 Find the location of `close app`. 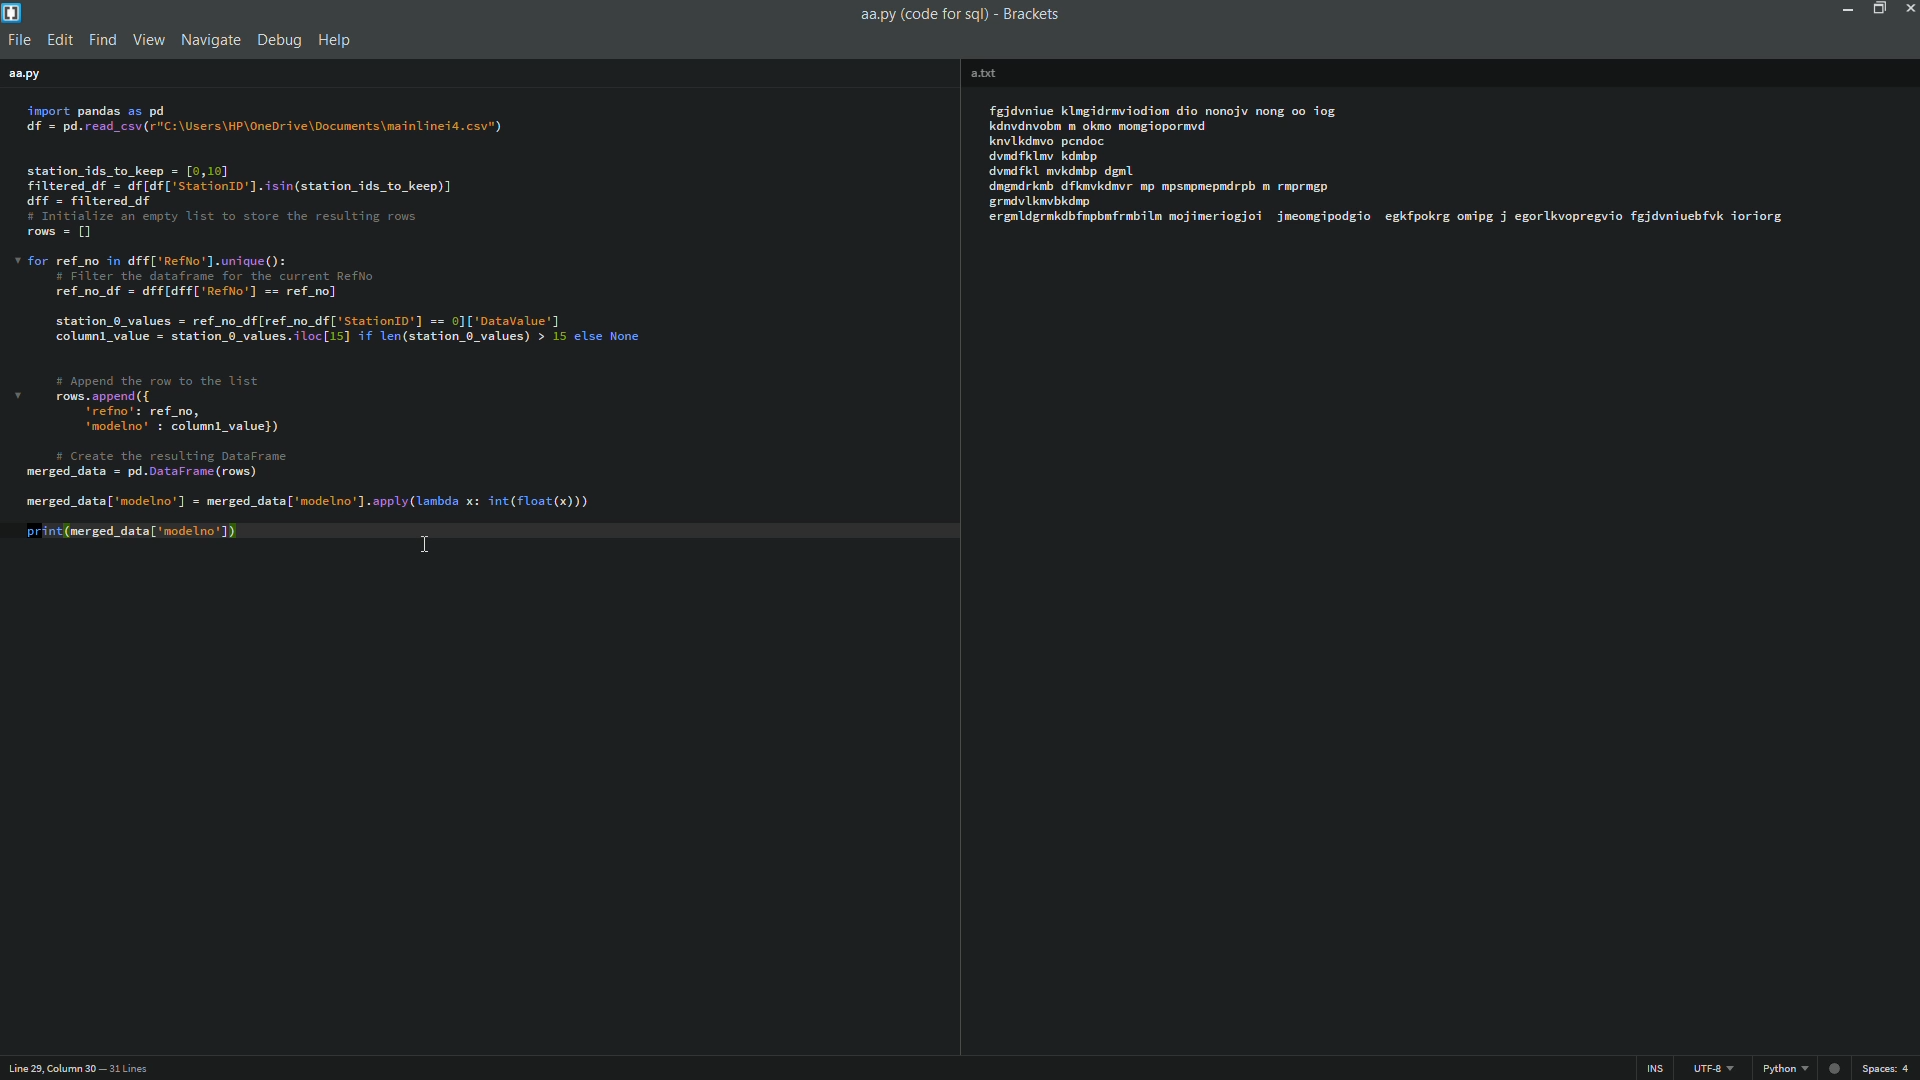

close app is located at coordinates (1908, 12).